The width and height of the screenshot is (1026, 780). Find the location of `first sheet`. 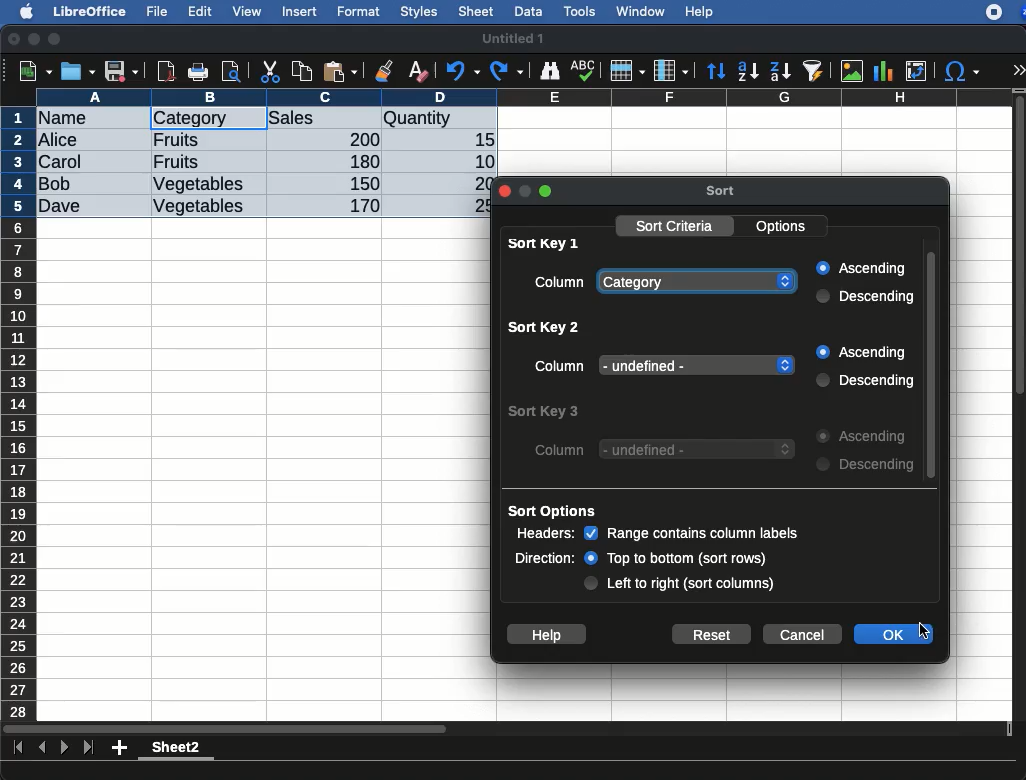

first sheet is located at coordinates (20, 748).